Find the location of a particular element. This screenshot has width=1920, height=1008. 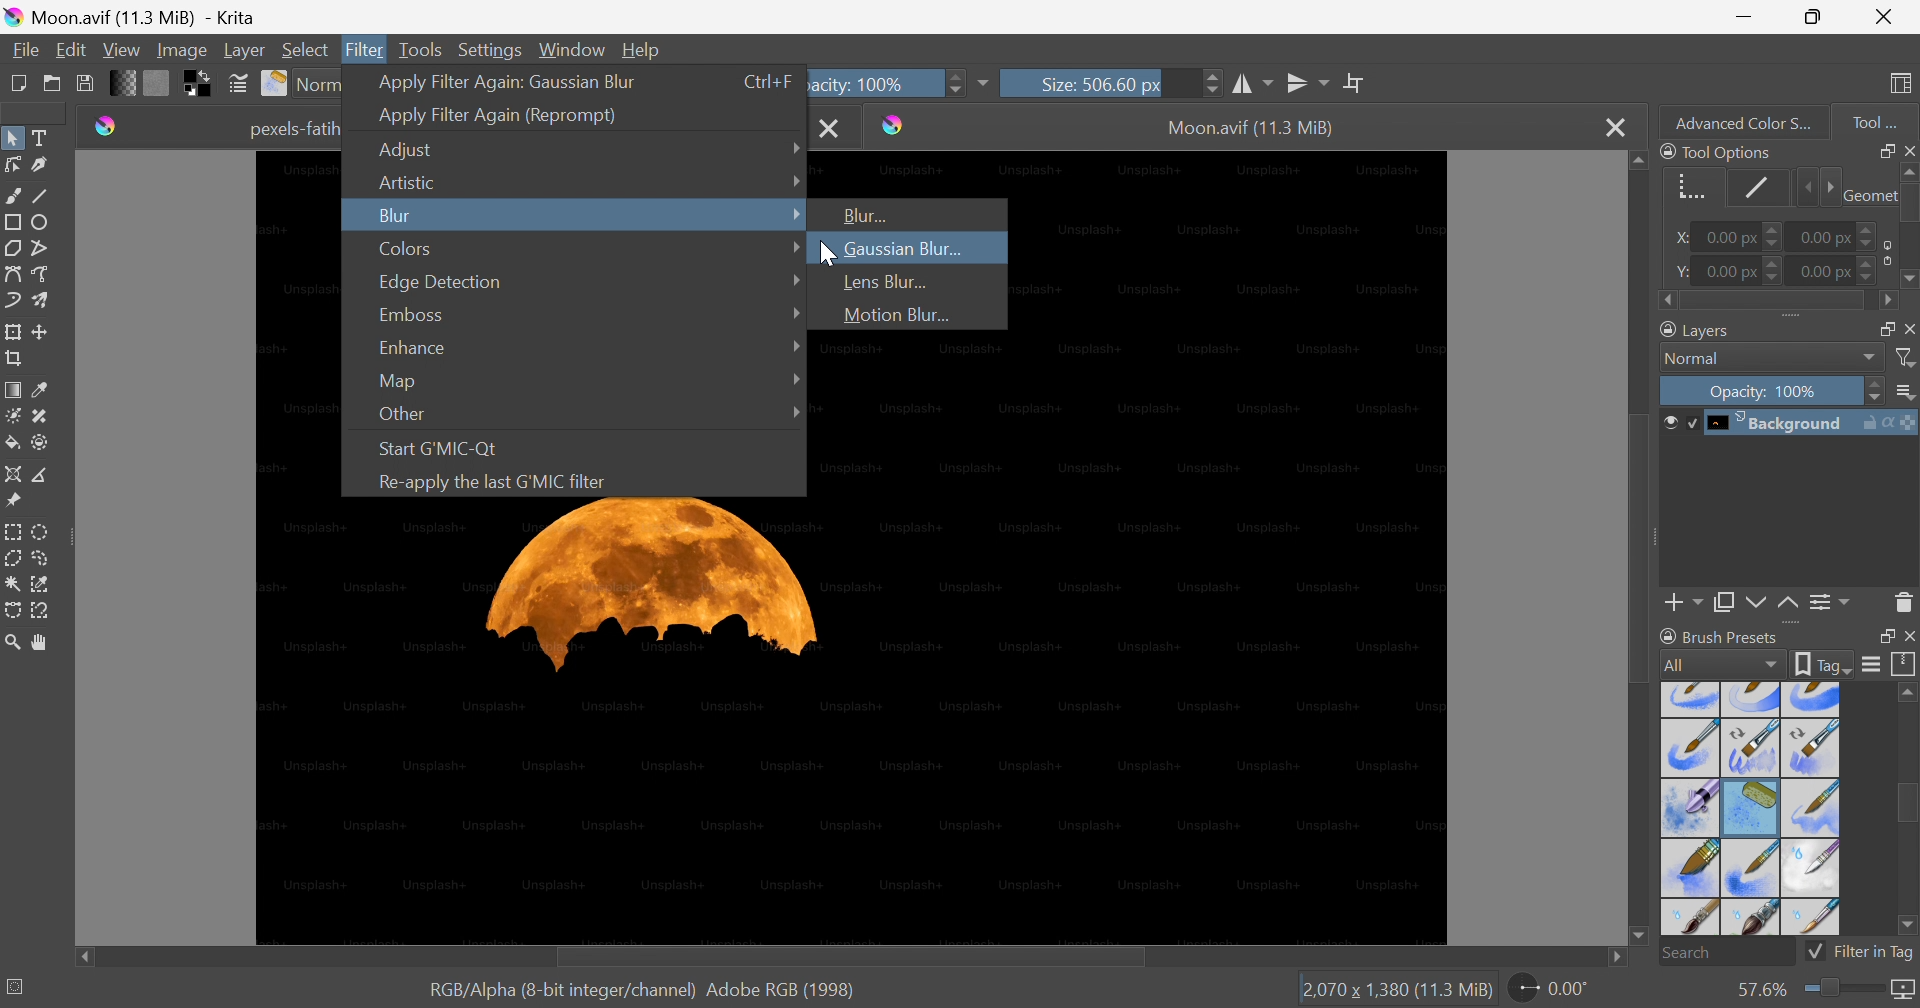

Storage resources is located at coordinates (1906, 664).